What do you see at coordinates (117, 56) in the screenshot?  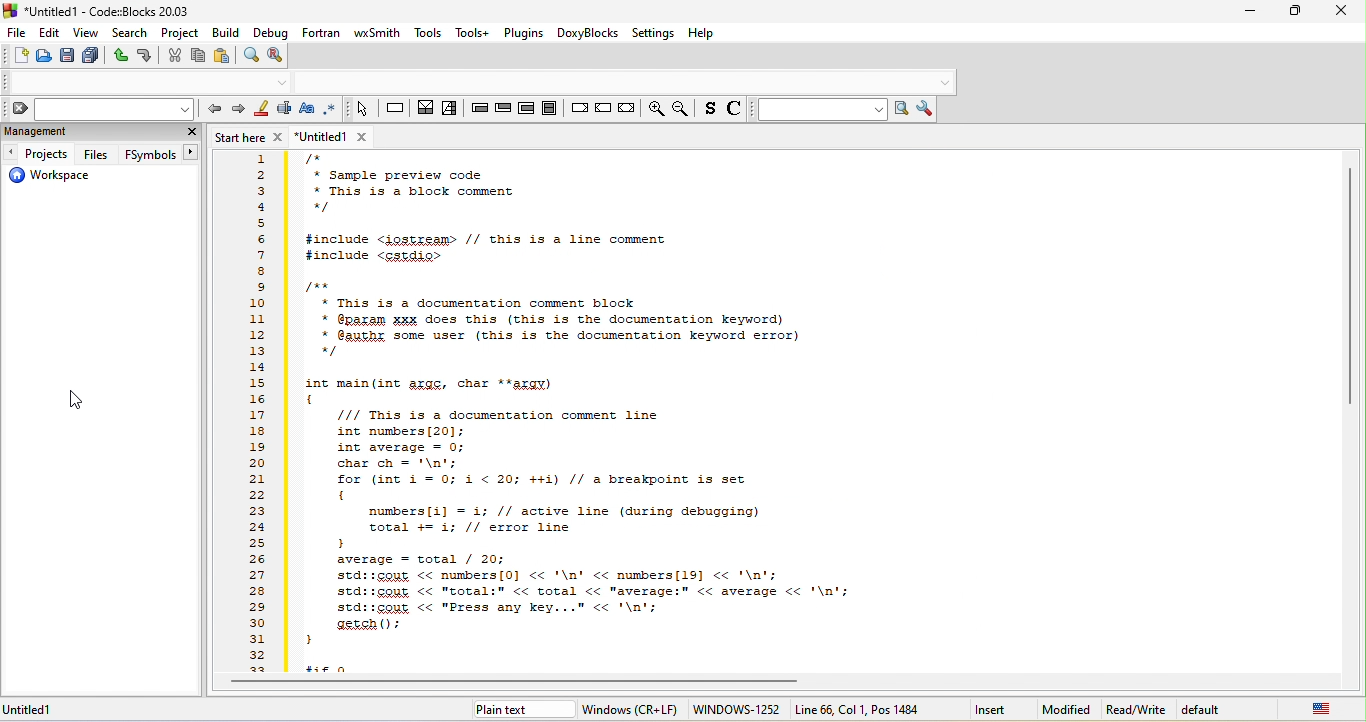 I see `undo` at bounding box center [117, 56].